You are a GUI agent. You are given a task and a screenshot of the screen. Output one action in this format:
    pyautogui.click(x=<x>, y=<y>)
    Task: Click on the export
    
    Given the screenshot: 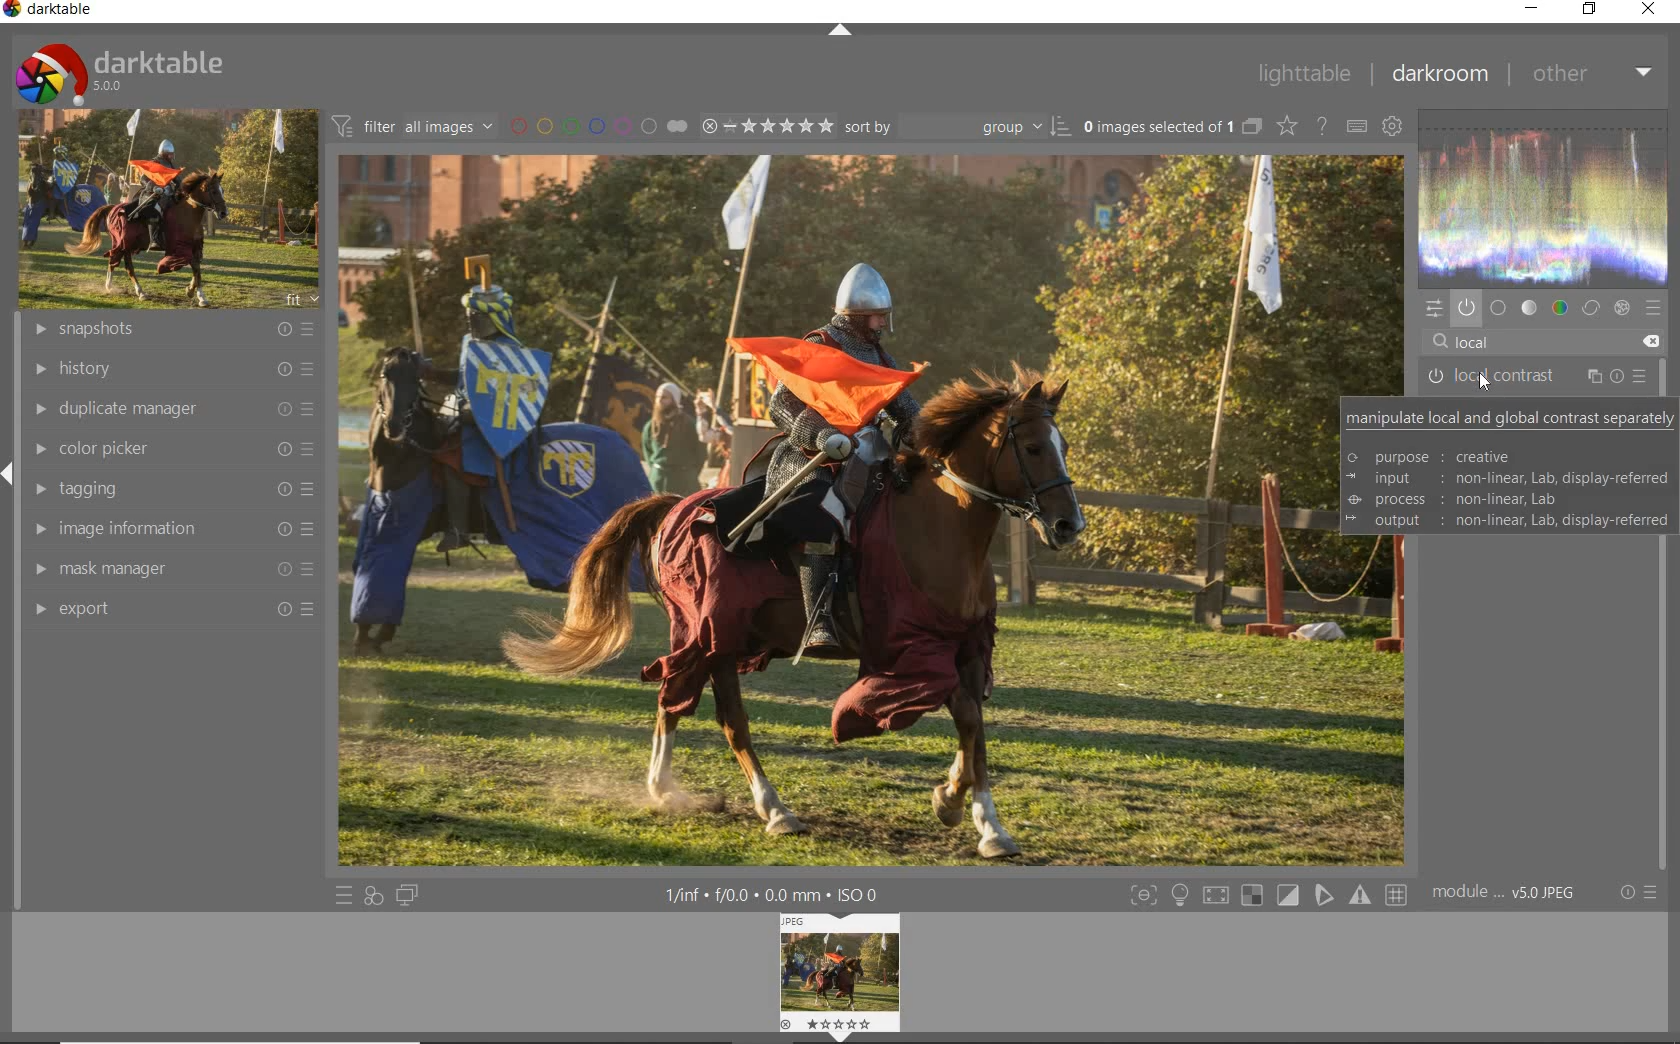 What is the action you would take?
    pyautogui.click(x=168, y=609)
    